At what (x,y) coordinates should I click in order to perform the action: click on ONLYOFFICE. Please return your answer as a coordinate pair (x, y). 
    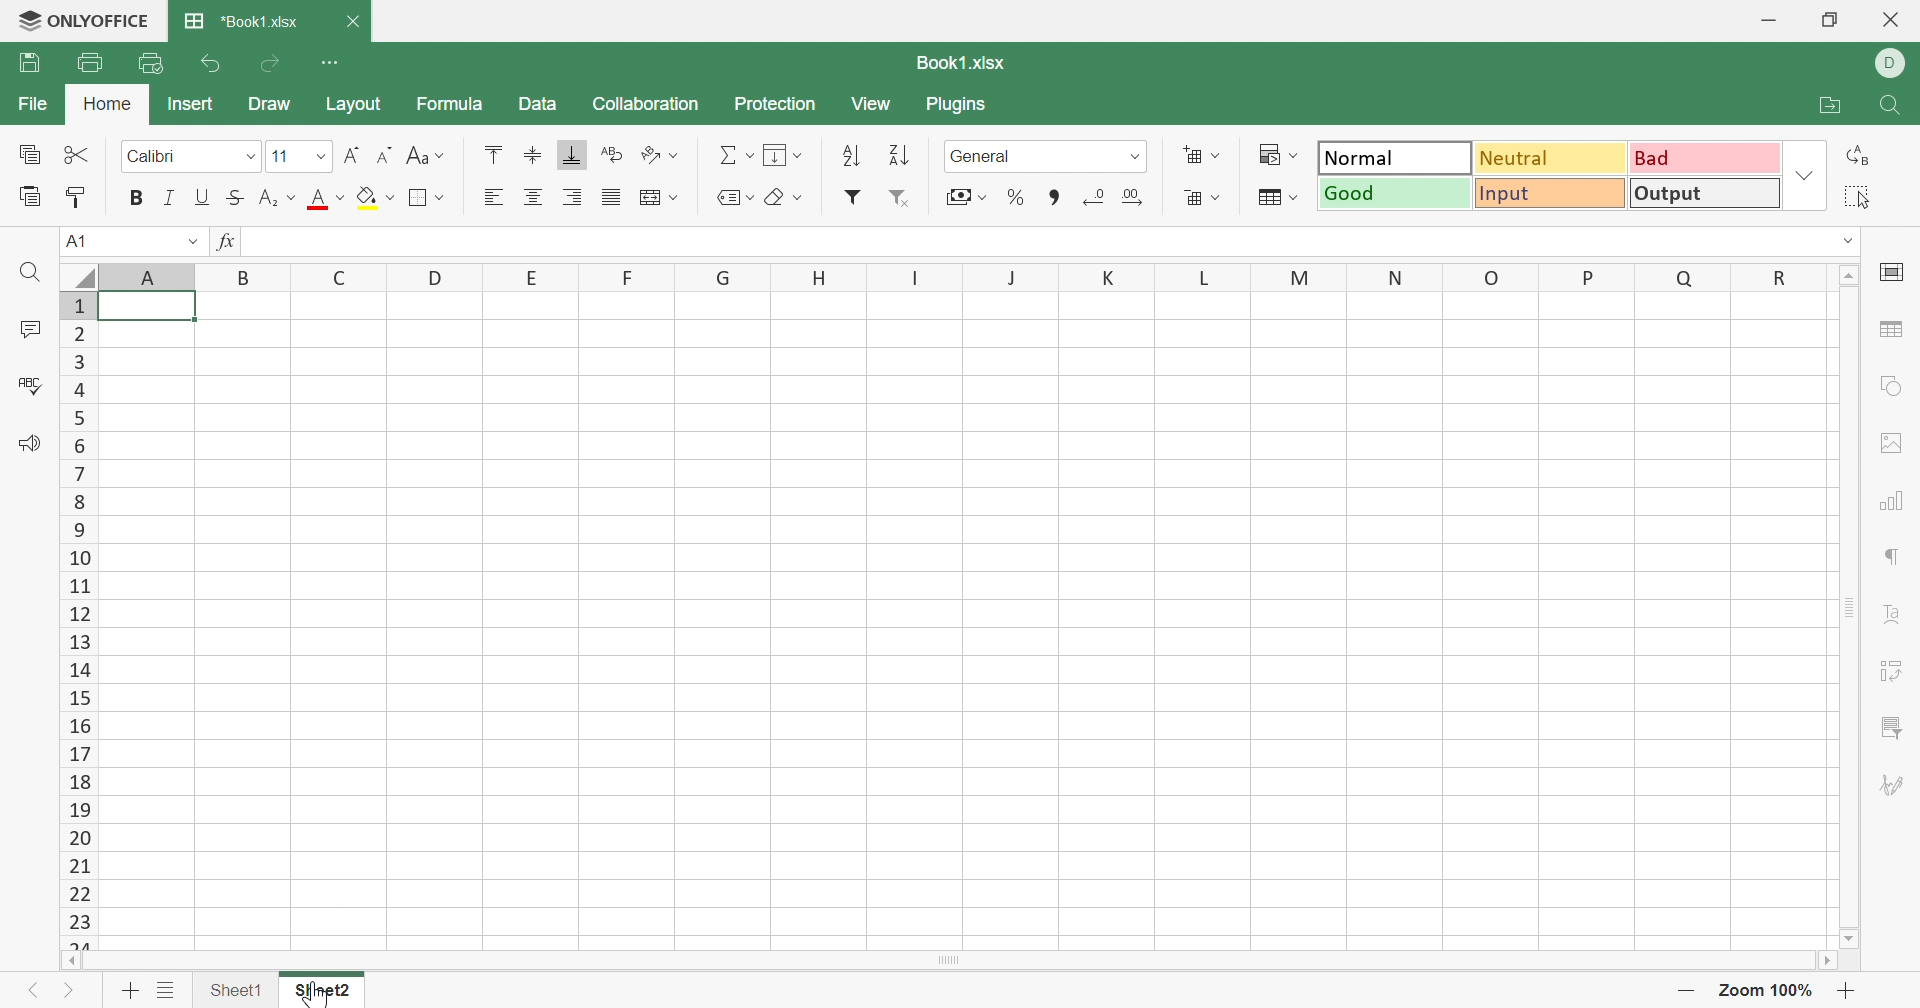
    Looking at the image, I should click on (85, 18).